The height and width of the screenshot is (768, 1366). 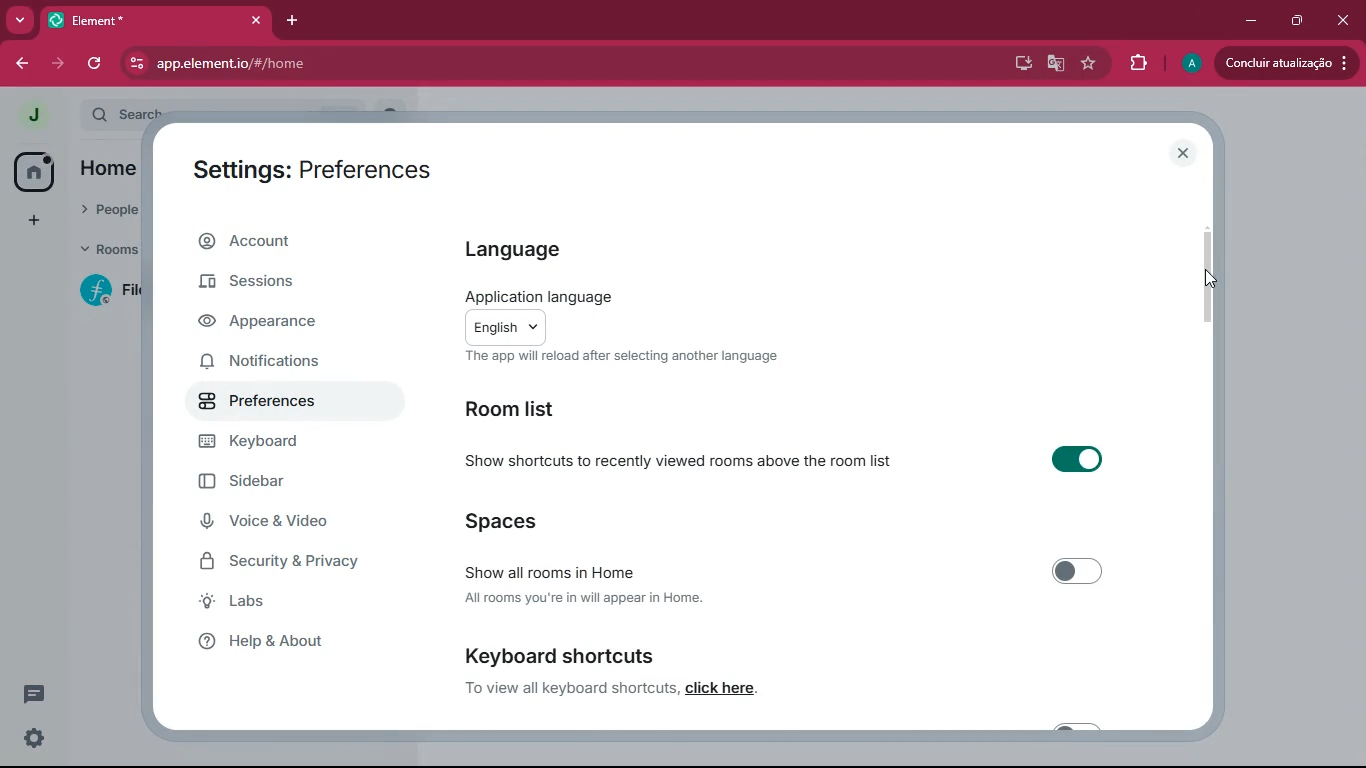 I want to click on settings: preferences, so click(x=318, y=167).